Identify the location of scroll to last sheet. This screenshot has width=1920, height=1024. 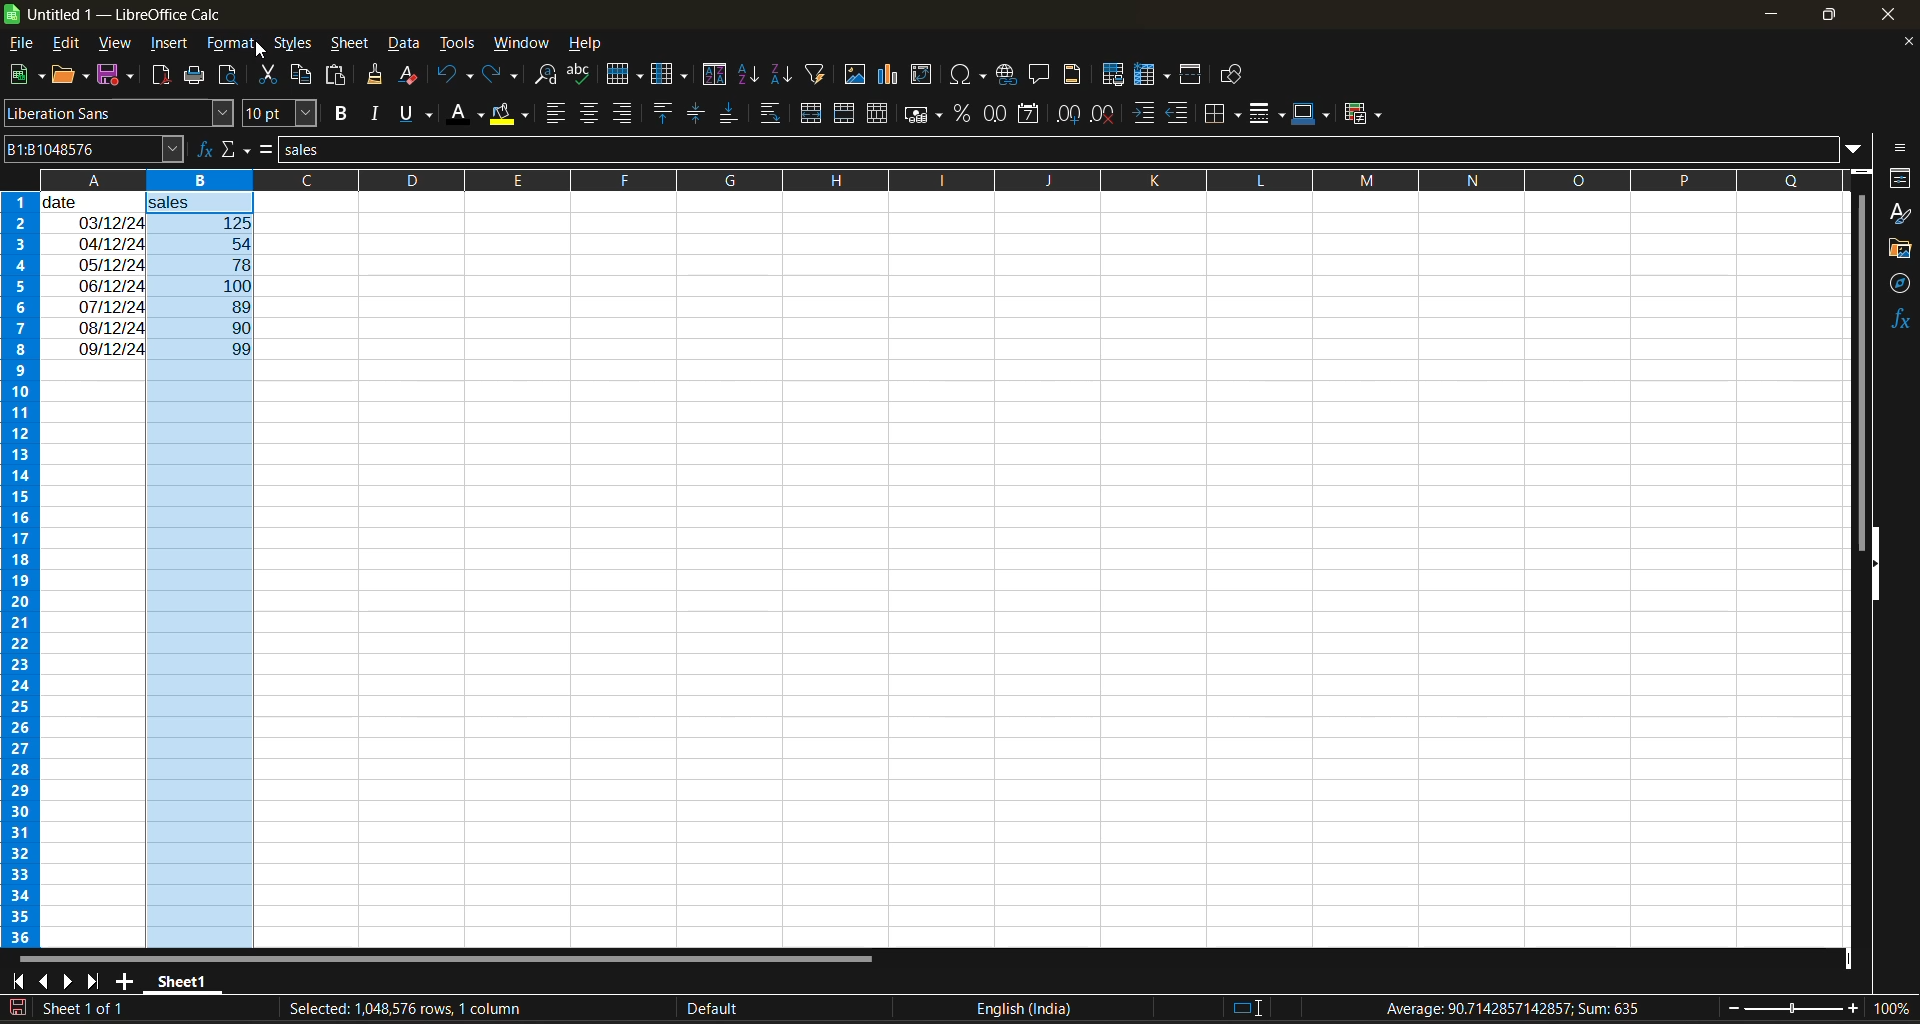
(101, 982).